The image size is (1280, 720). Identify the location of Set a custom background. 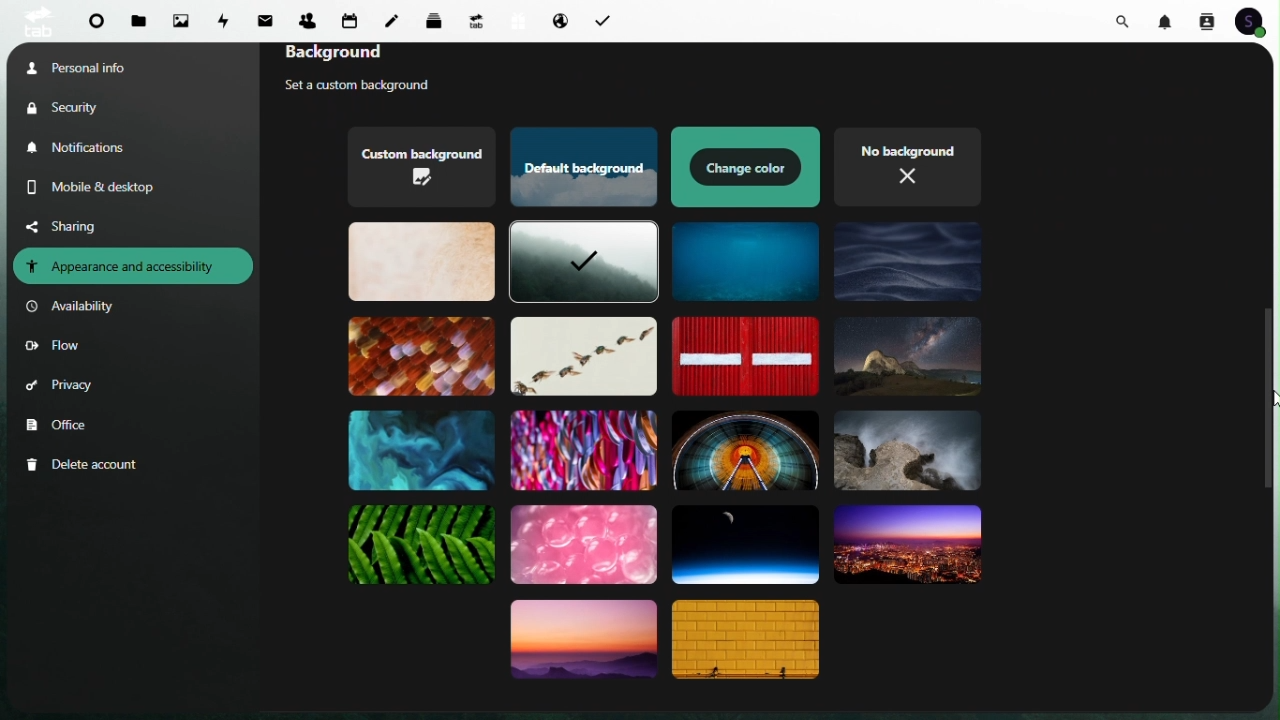
(375, 87).